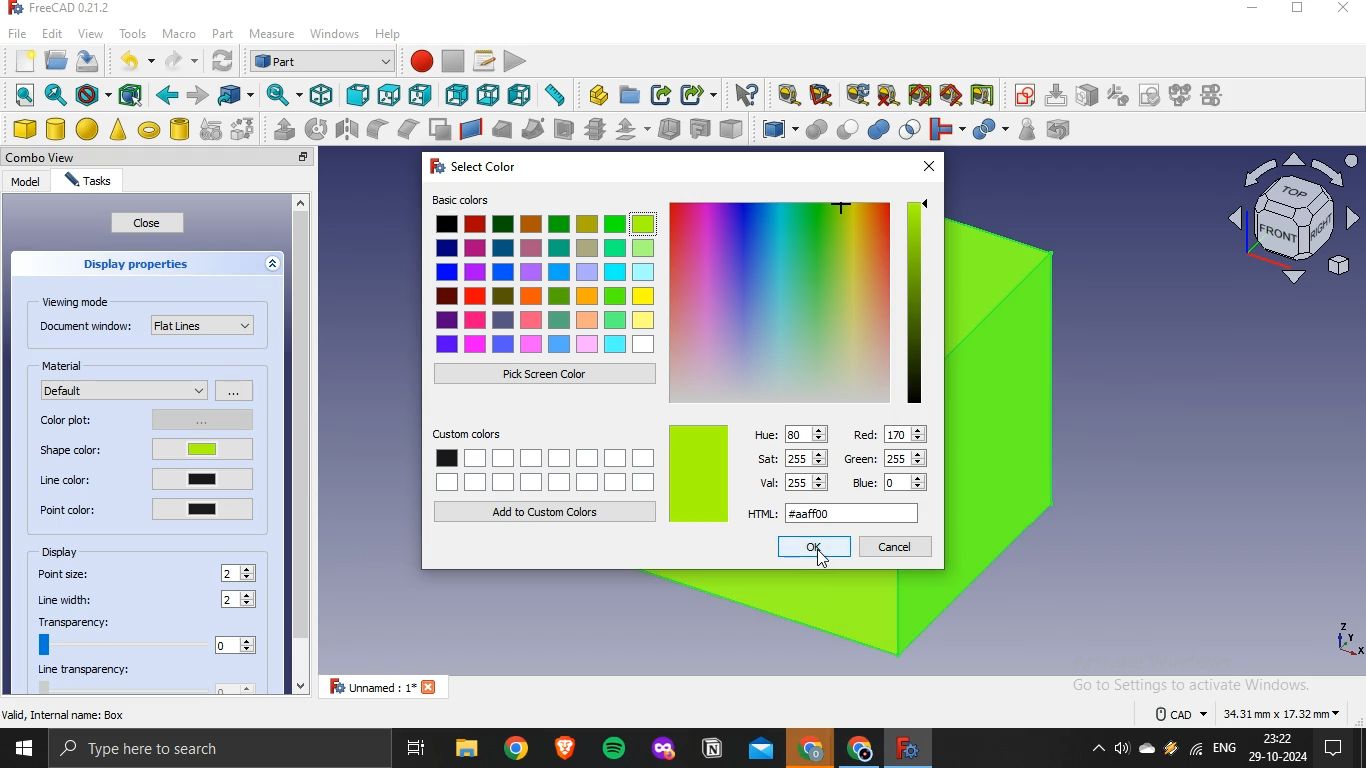  I want to click on time and date, so click(1279, 748).